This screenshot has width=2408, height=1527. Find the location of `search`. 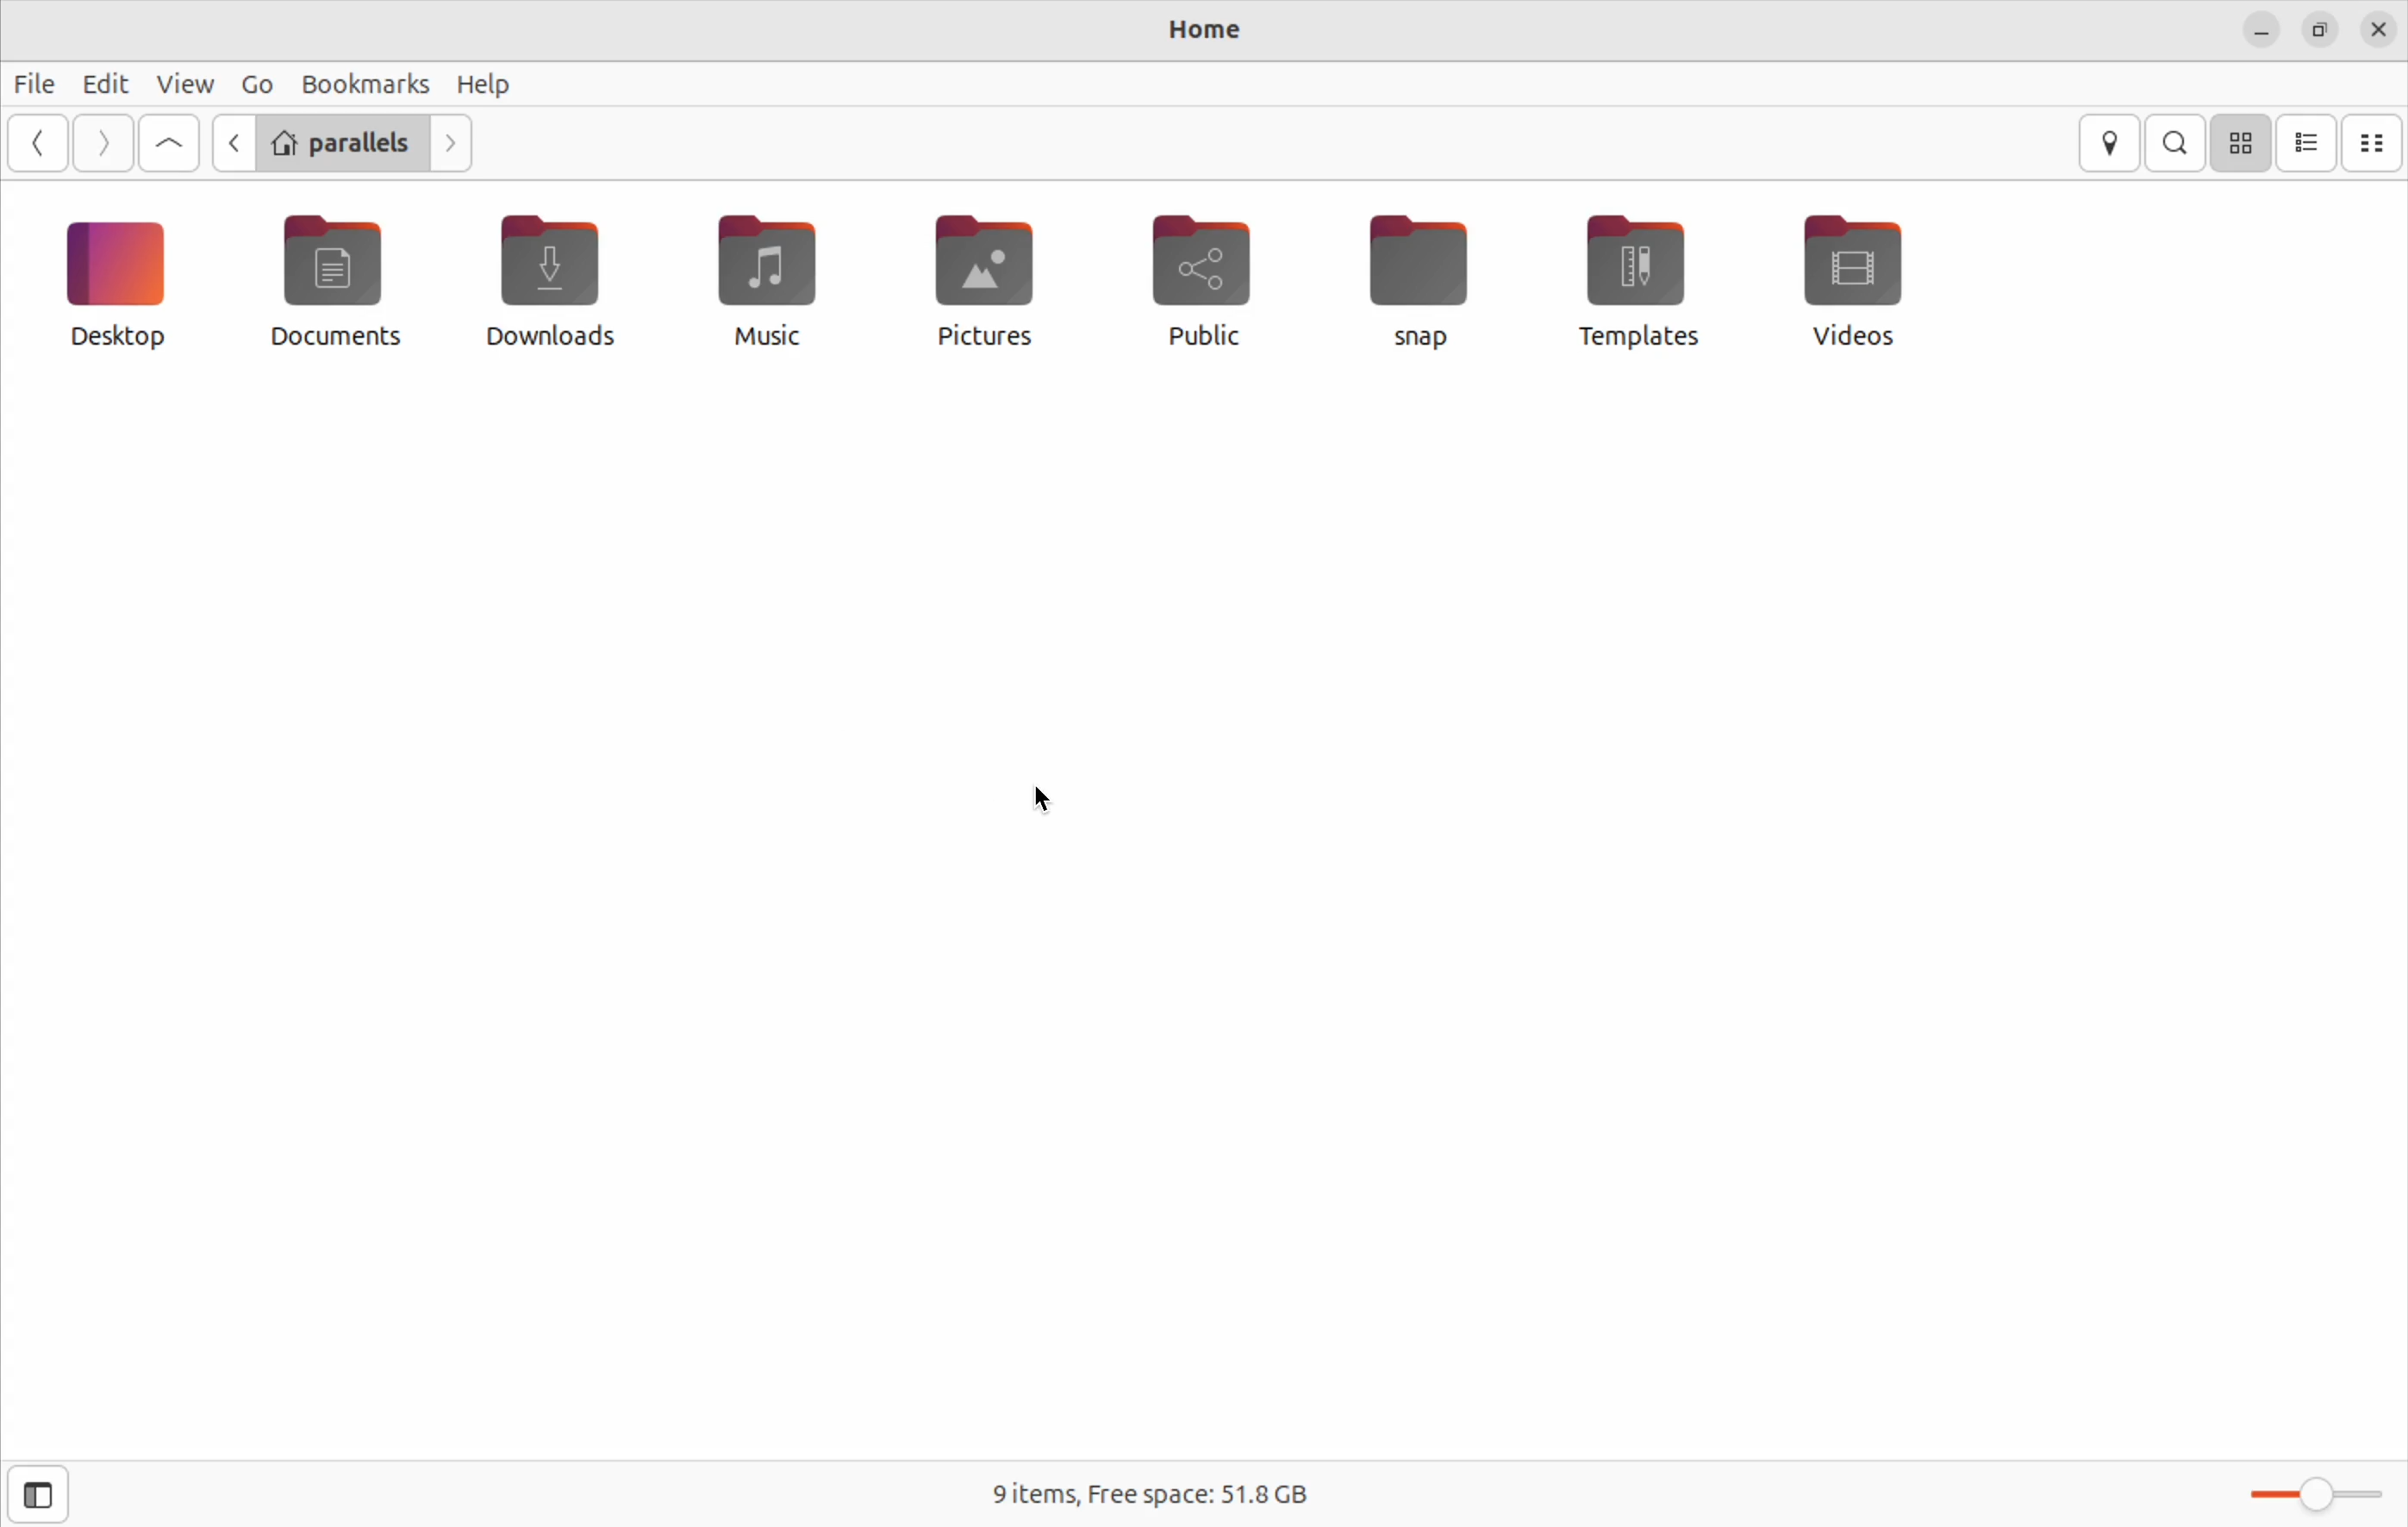

search is located at coordinates (2178, 143).